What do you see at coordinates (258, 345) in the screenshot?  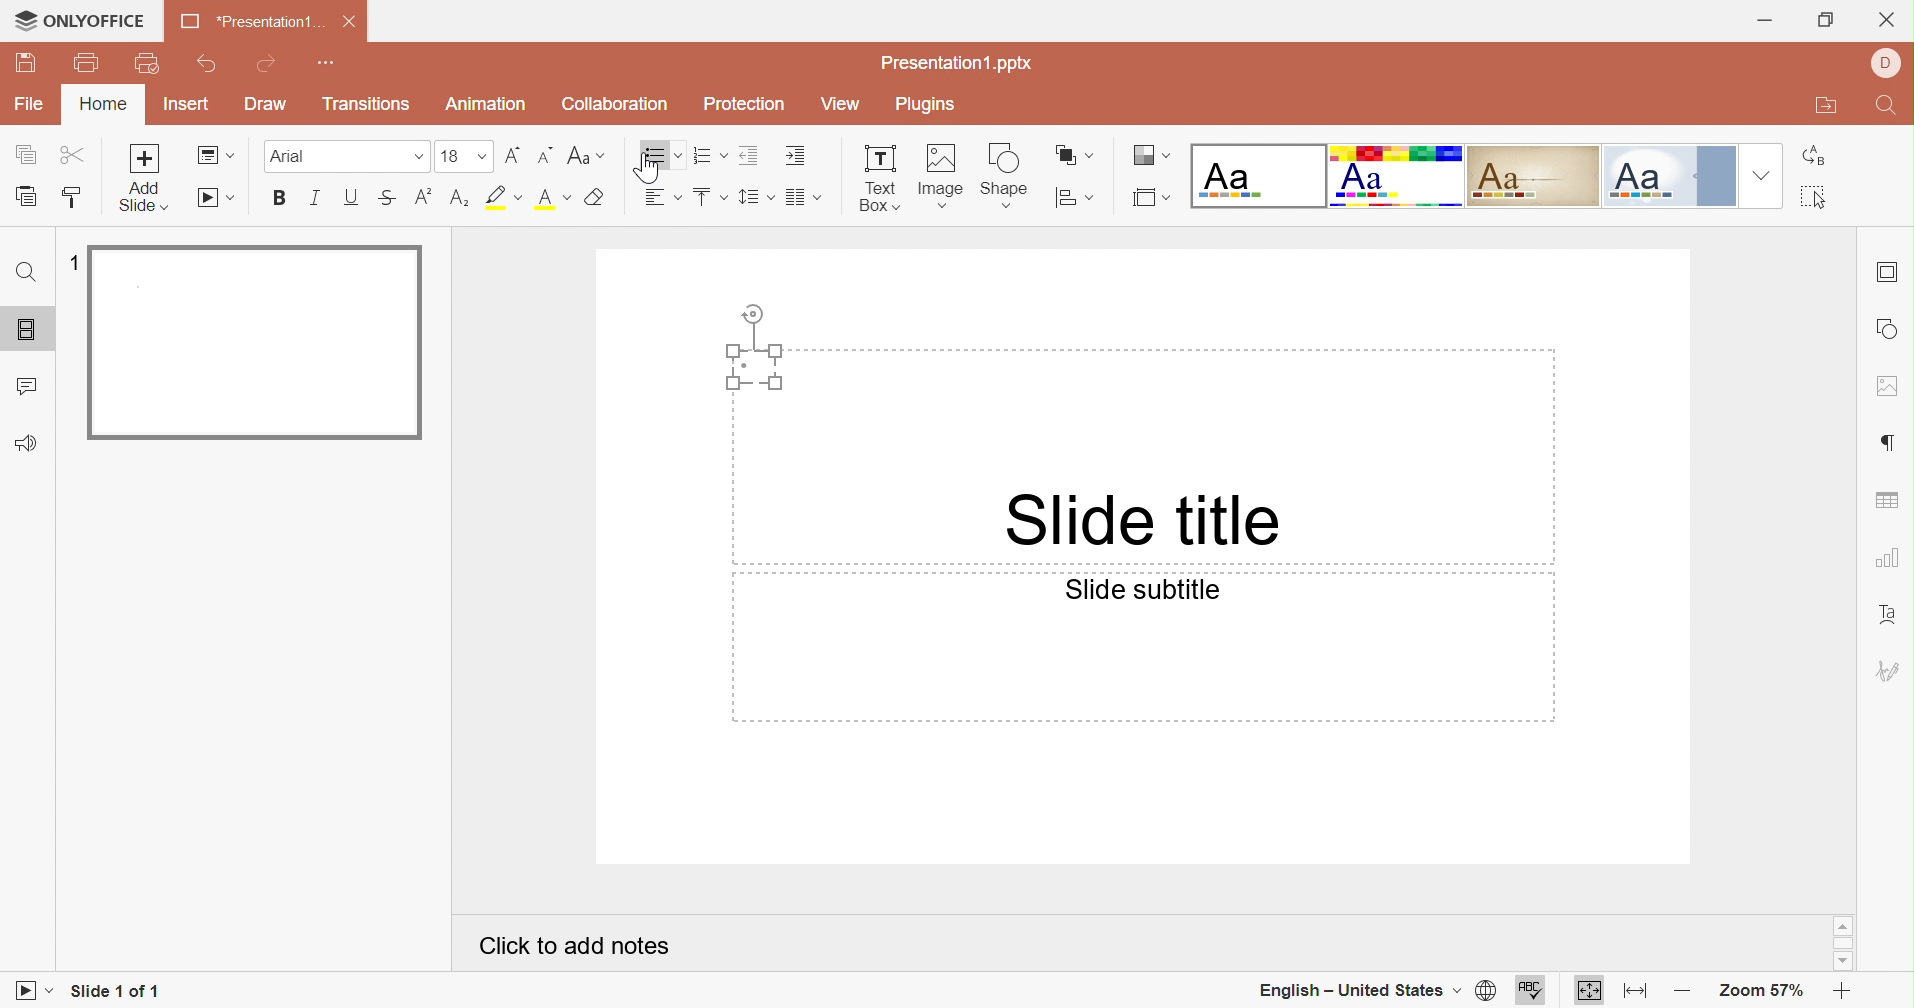 I see `Slide` at bounding box center [258, 345].